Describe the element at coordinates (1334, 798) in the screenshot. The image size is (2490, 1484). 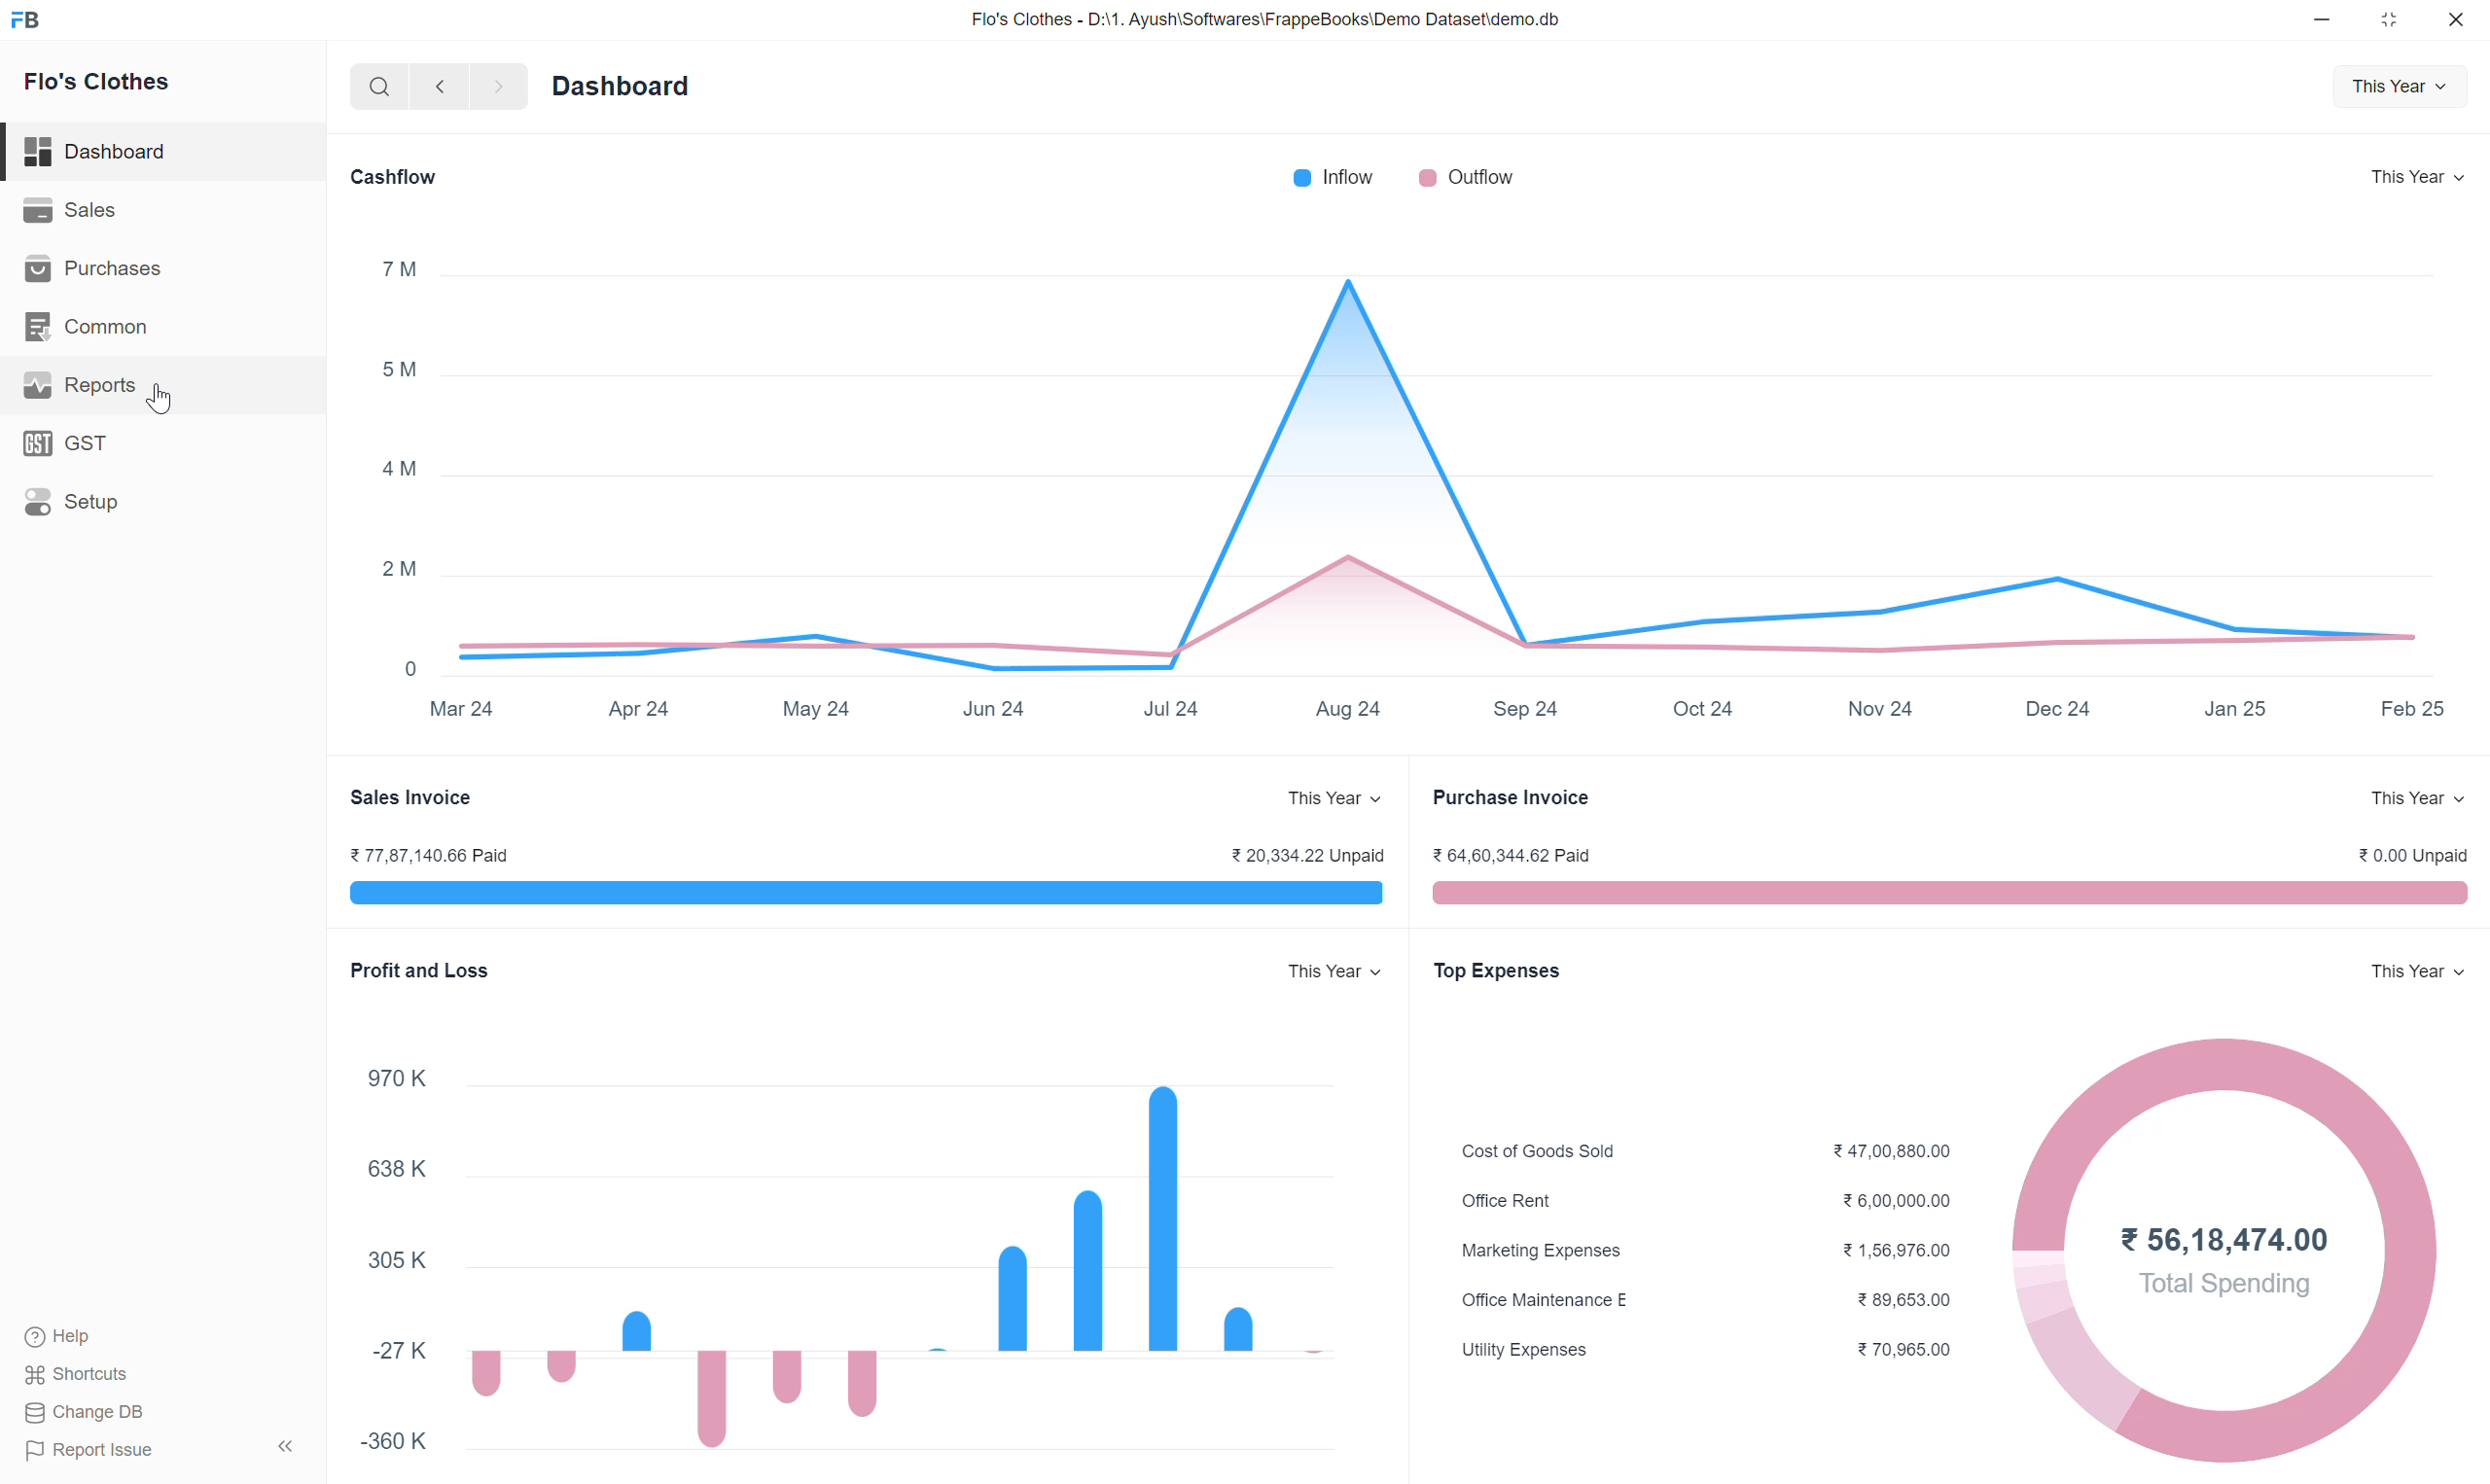
I see `This year` at that location.